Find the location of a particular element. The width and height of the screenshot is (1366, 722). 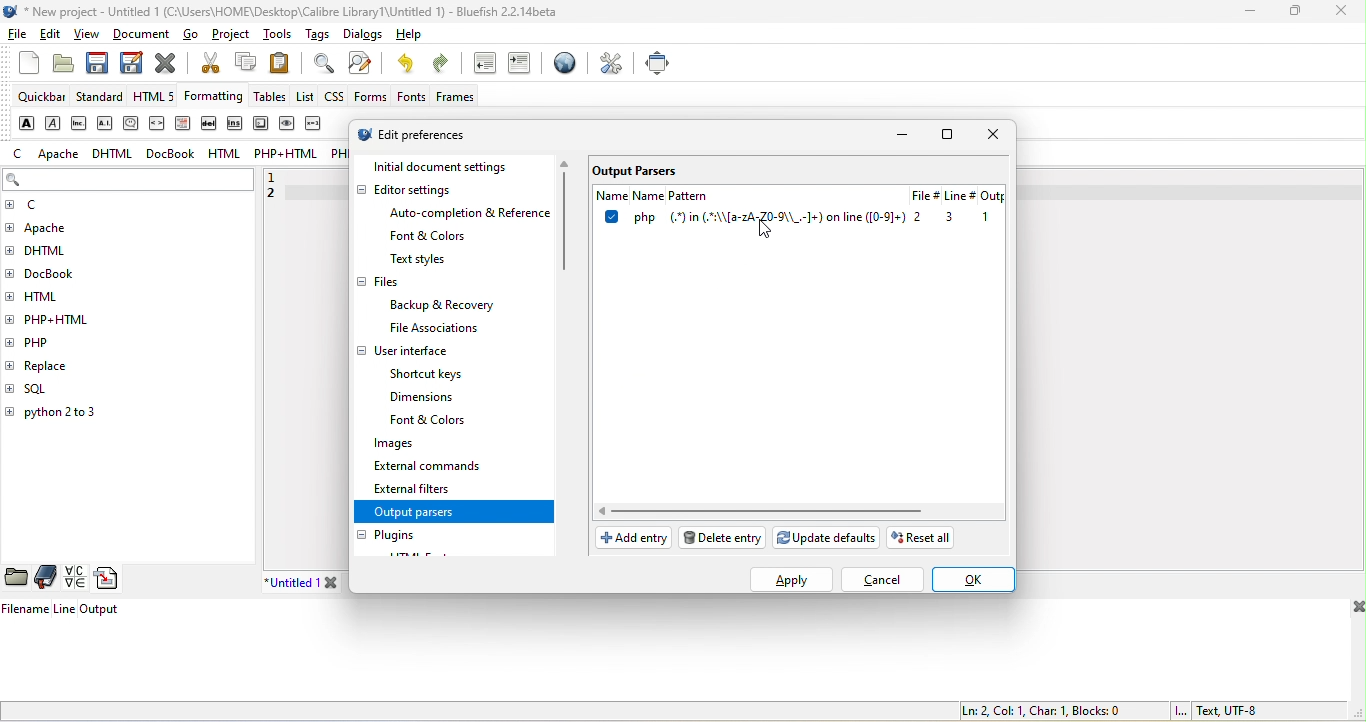

undo is located at coordinates (409, 65).